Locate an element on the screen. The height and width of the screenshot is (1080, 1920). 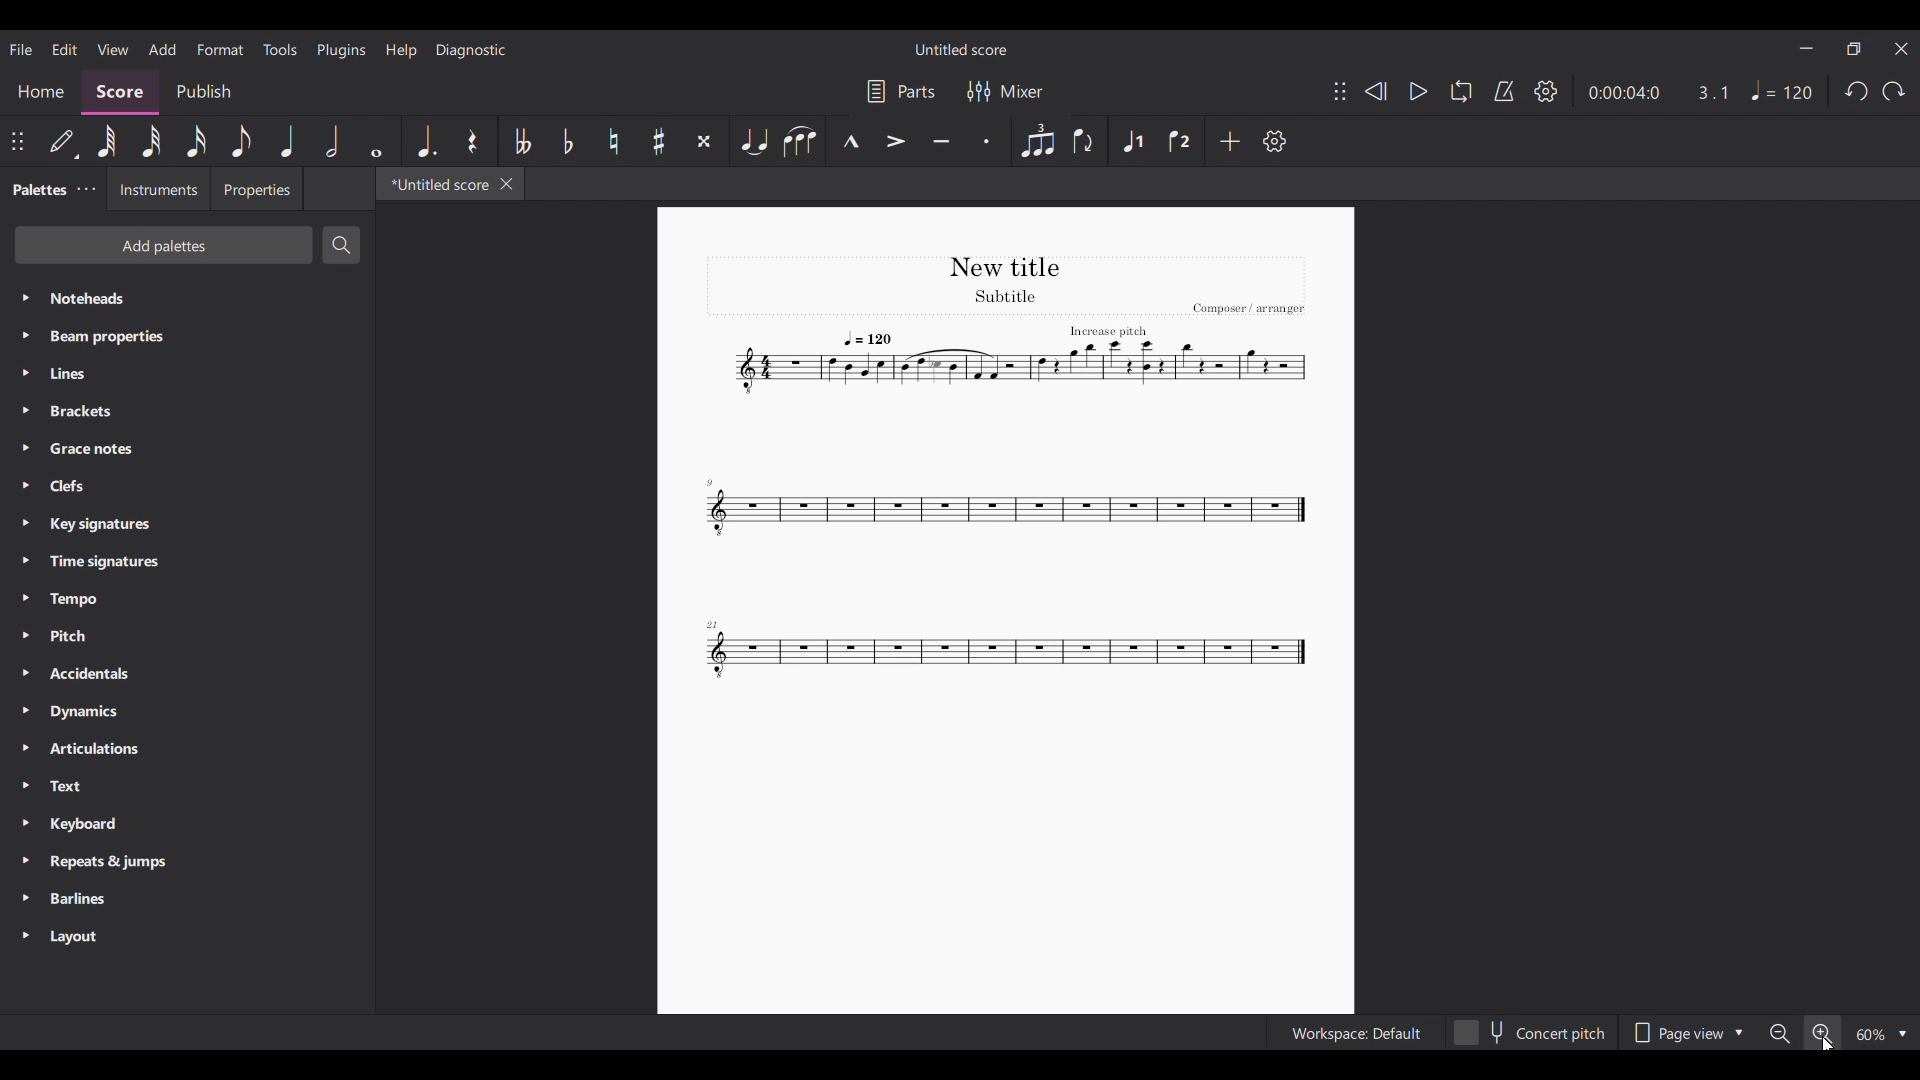
Slur is located at coordinates (799, 141).